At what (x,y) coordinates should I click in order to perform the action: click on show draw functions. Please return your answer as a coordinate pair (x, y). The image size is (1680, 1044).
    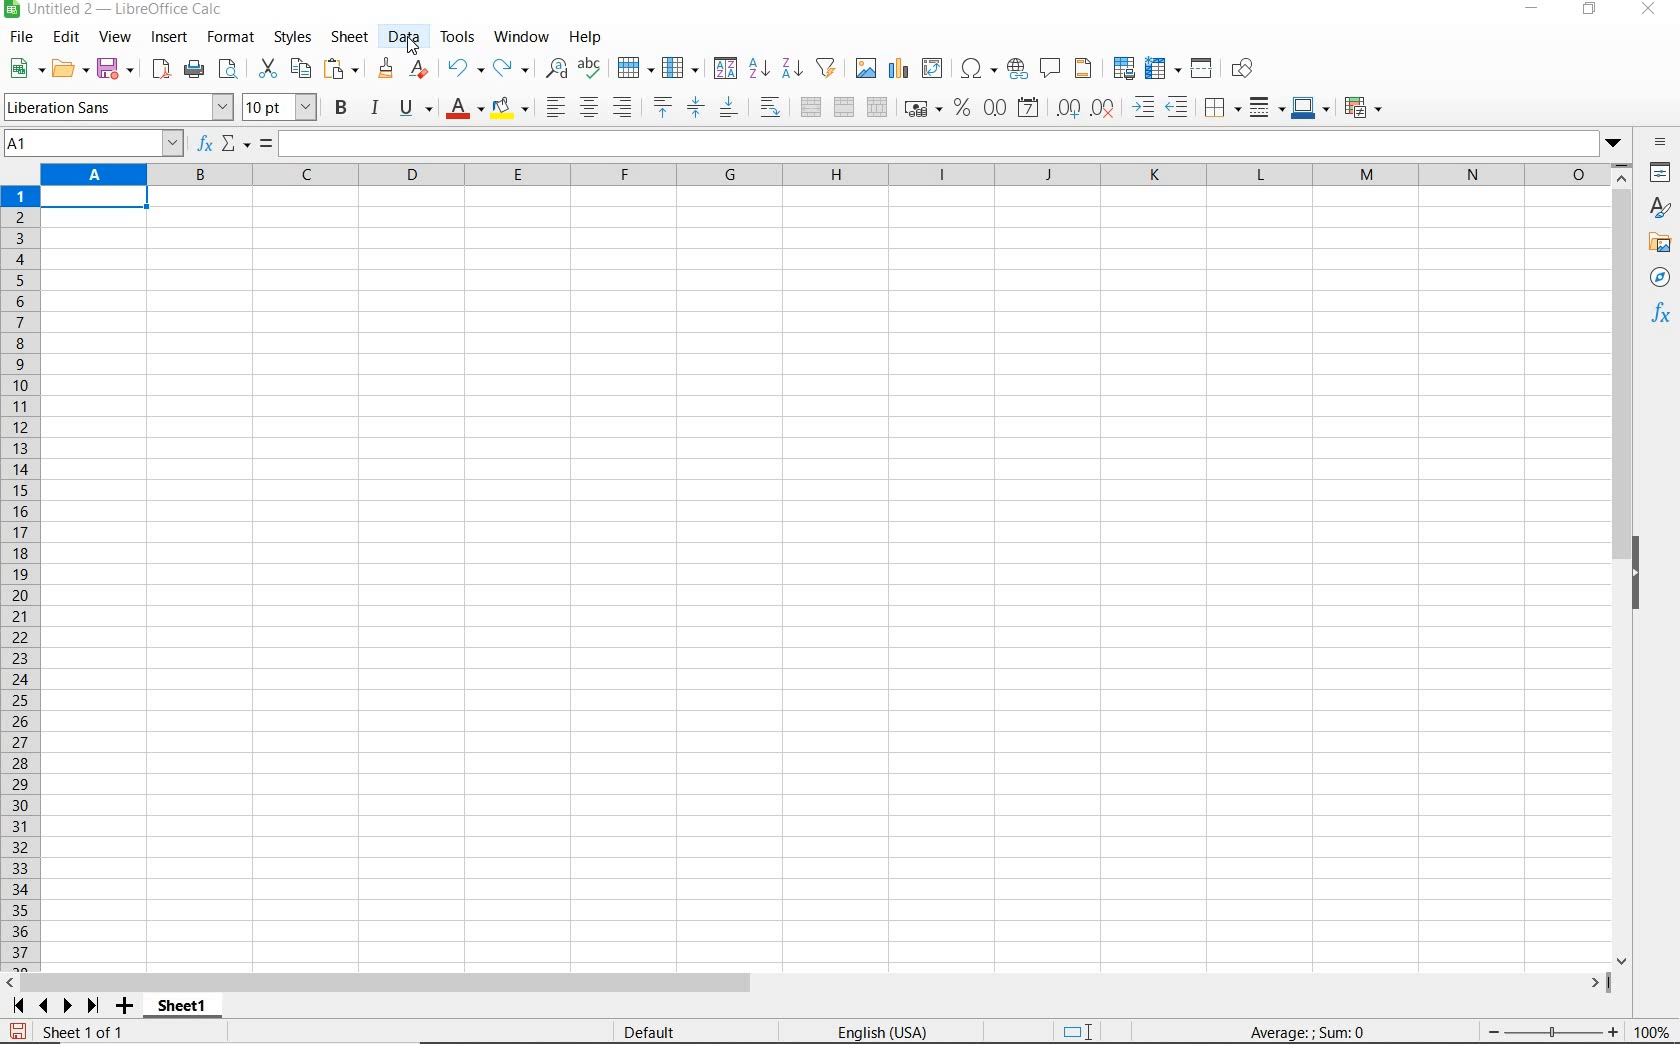
    Looking at the image, I should click on (1246, 69).